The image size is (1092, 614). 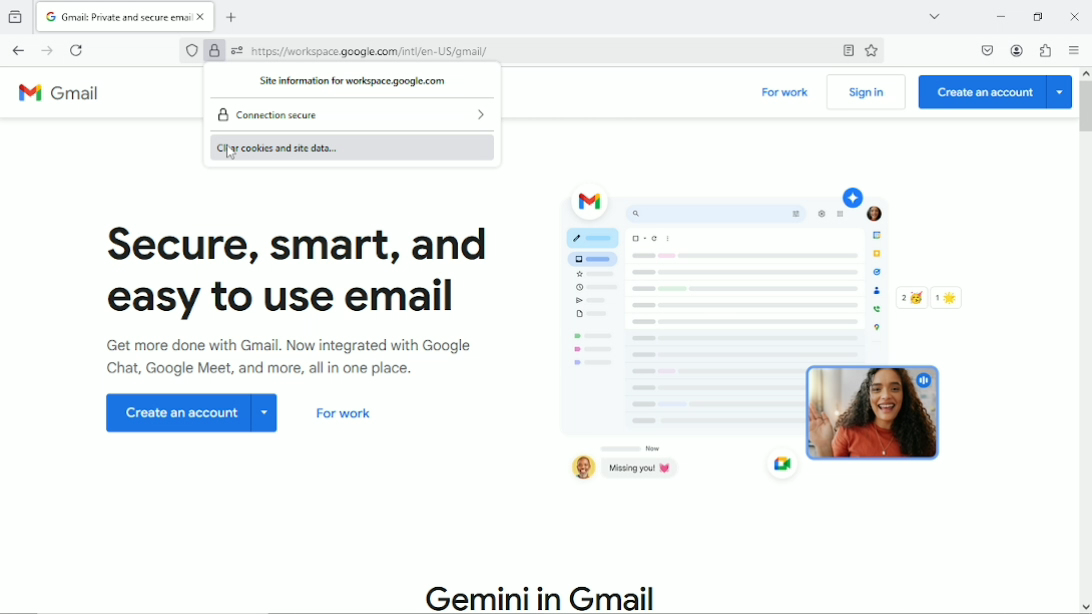 I want to click on Extensions, so click(x=1047, y=51).